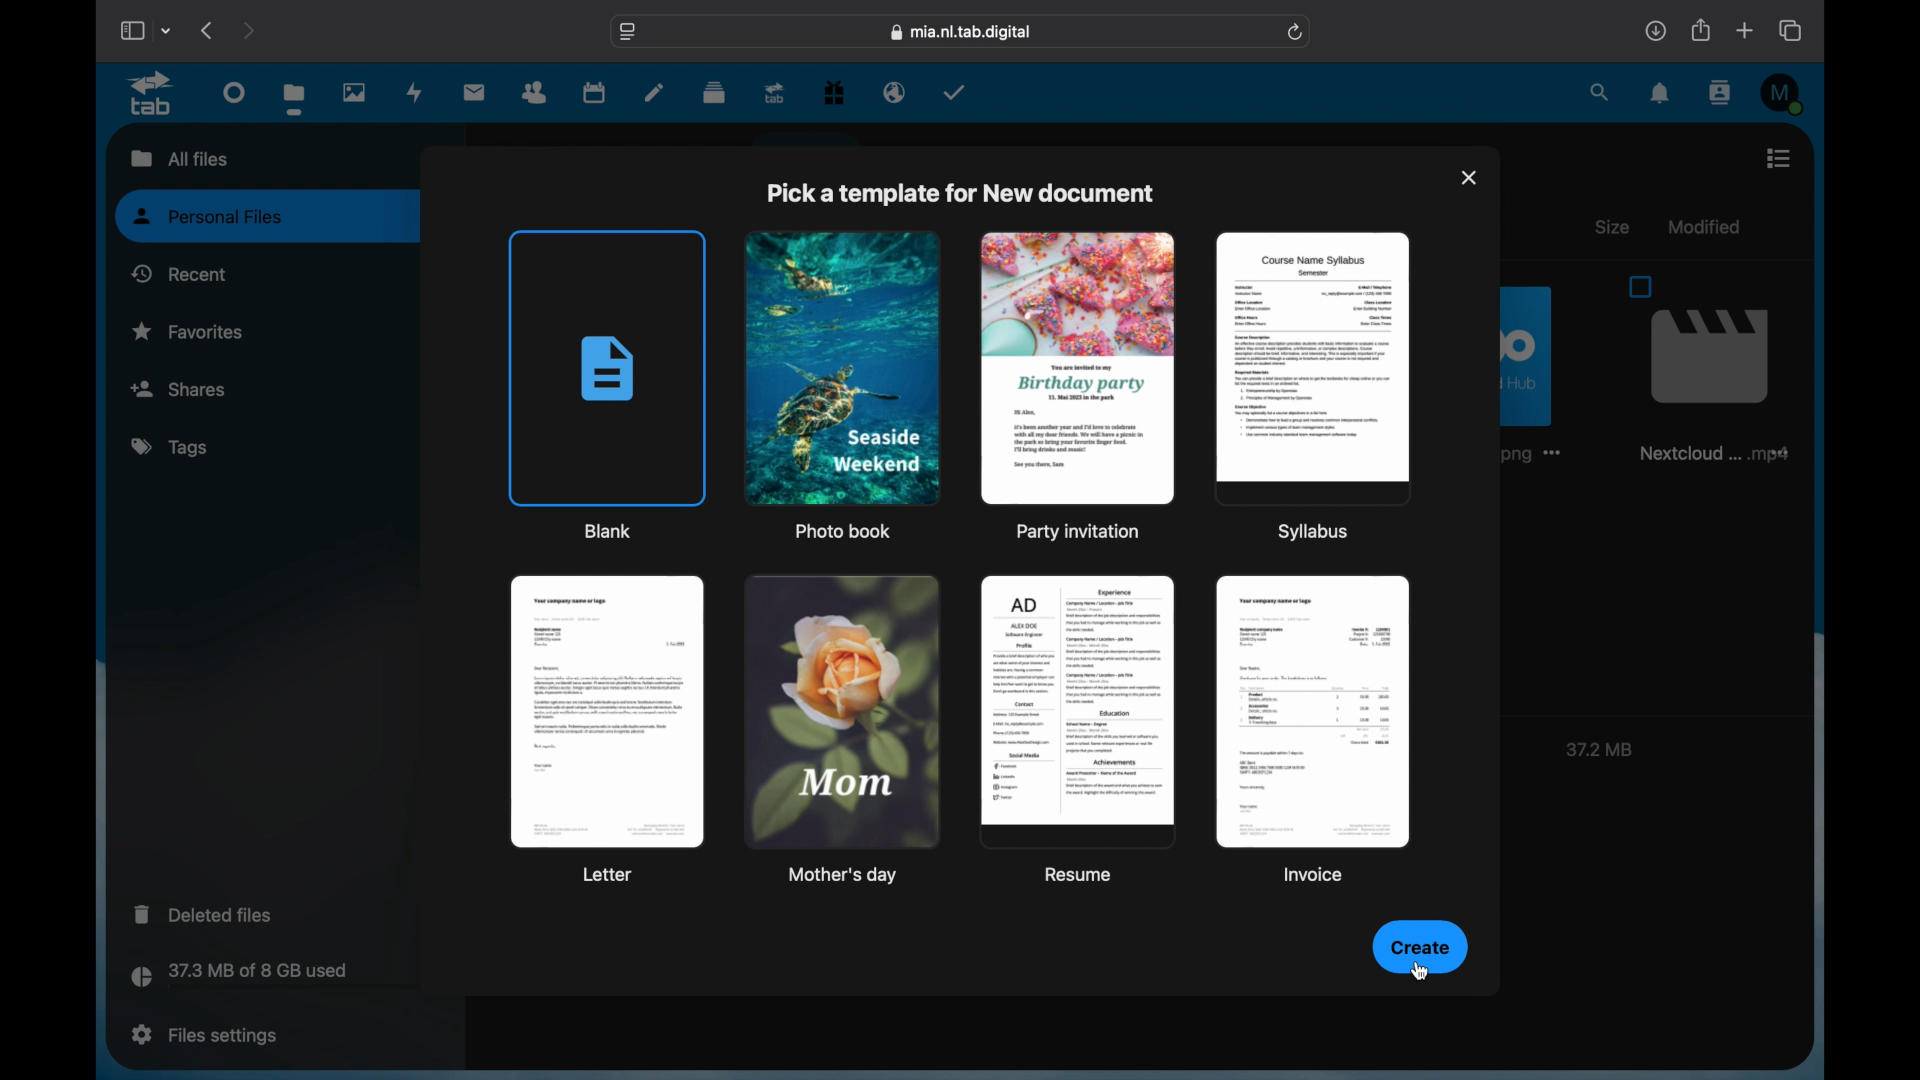 This screenshot has height=1080, width=1920. Describe the element at coordinates (208, 30) in the screenshot. I see `previous` at that location.